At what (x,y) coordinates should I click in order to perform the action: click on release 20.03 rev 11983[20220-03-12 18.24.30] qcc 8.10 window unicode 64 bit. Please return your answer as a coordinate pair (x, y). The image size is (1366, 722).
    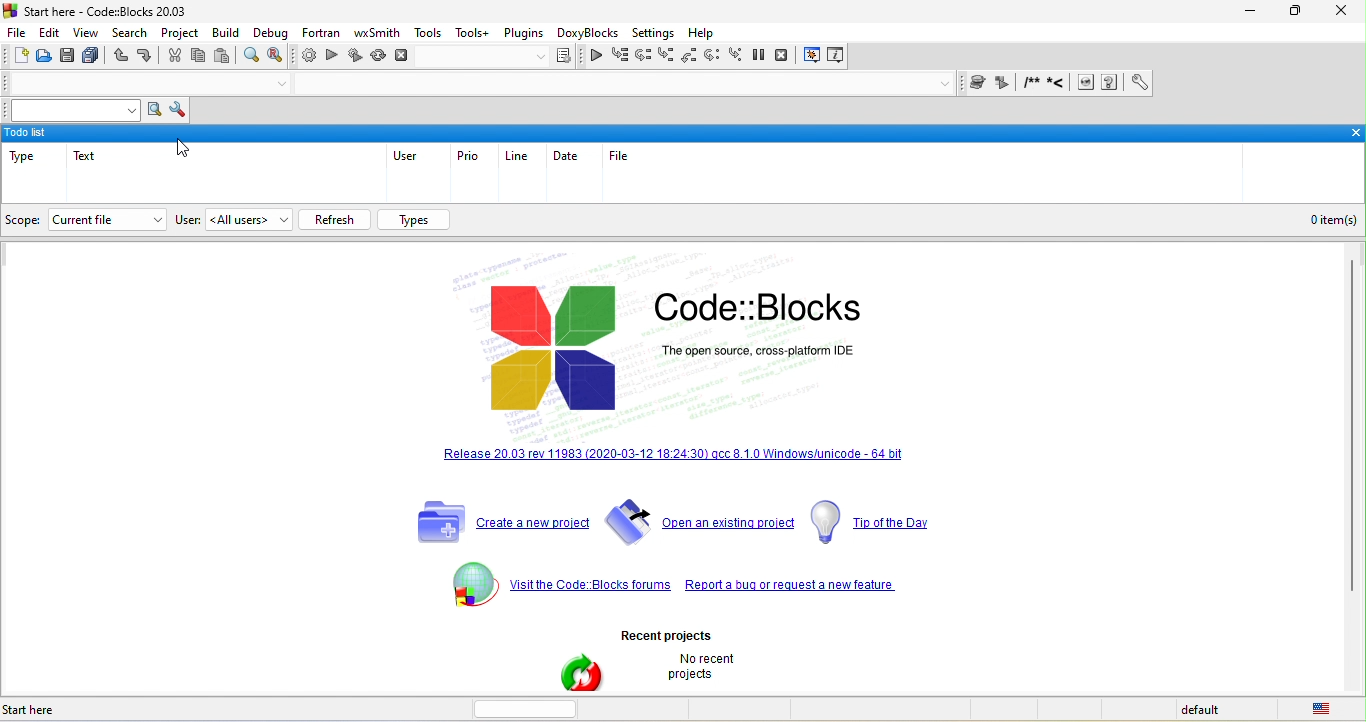
    Looking at the image, I should click on (744, 585).